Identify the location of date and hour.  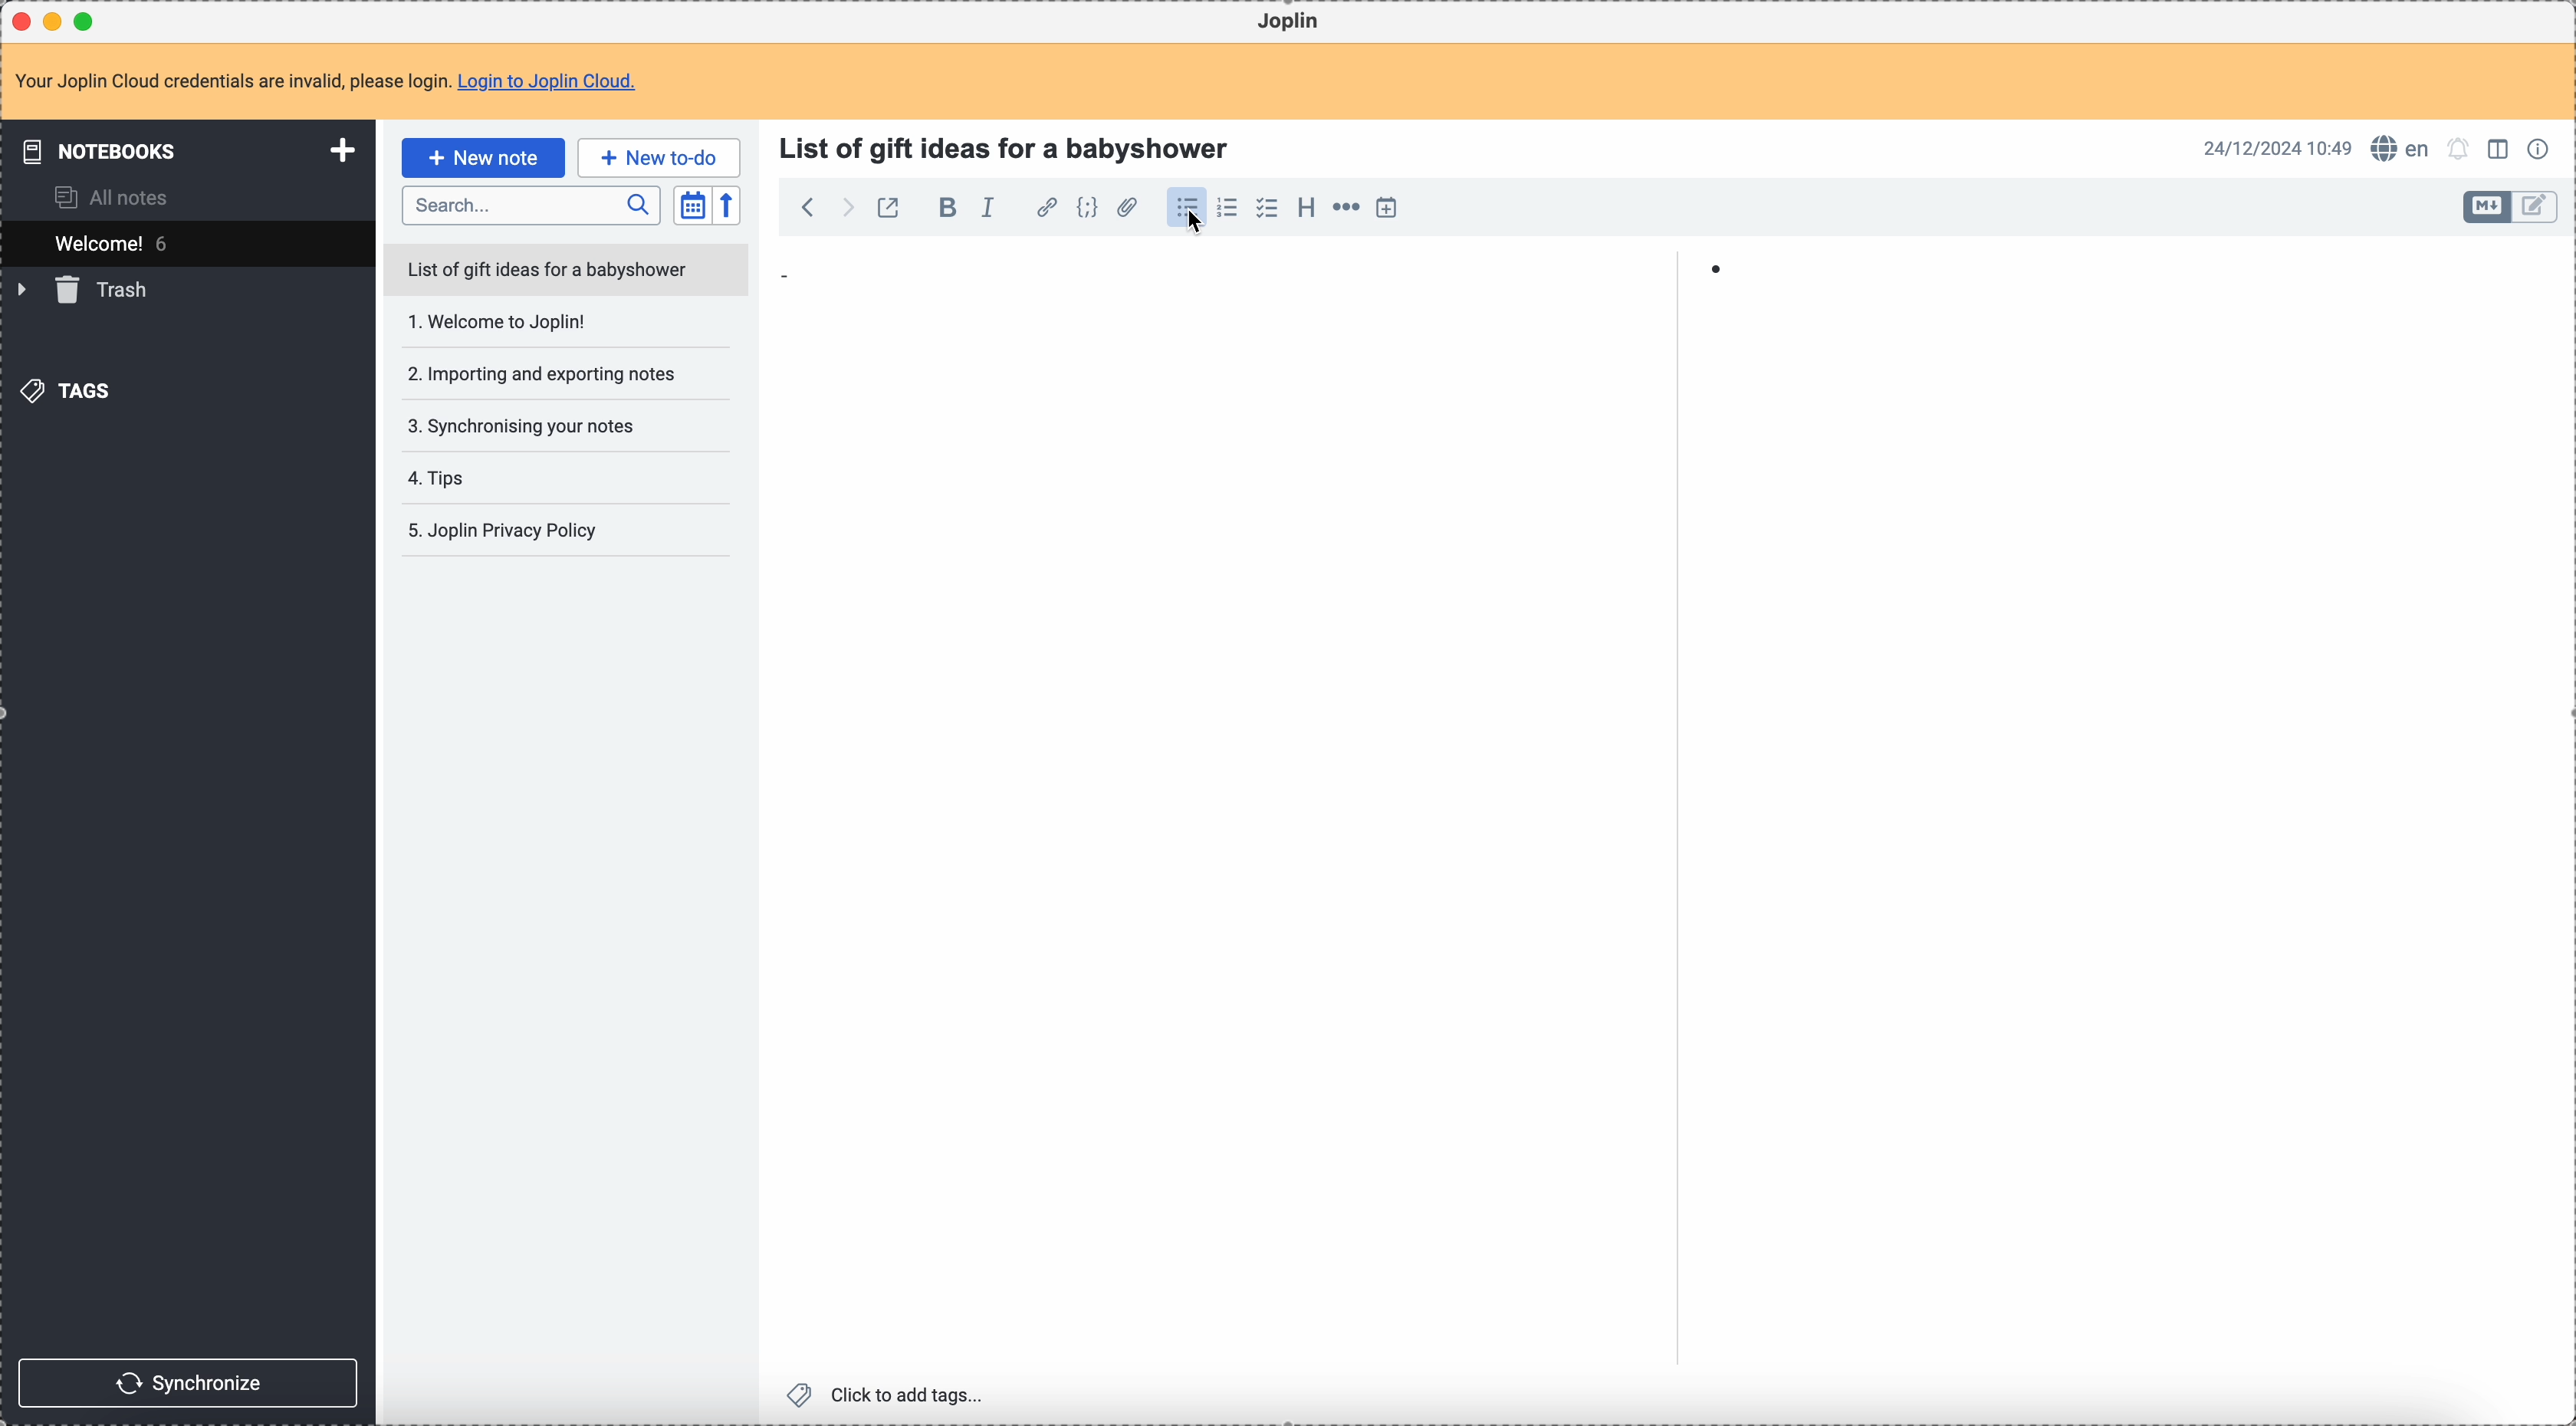
(2277, 148).